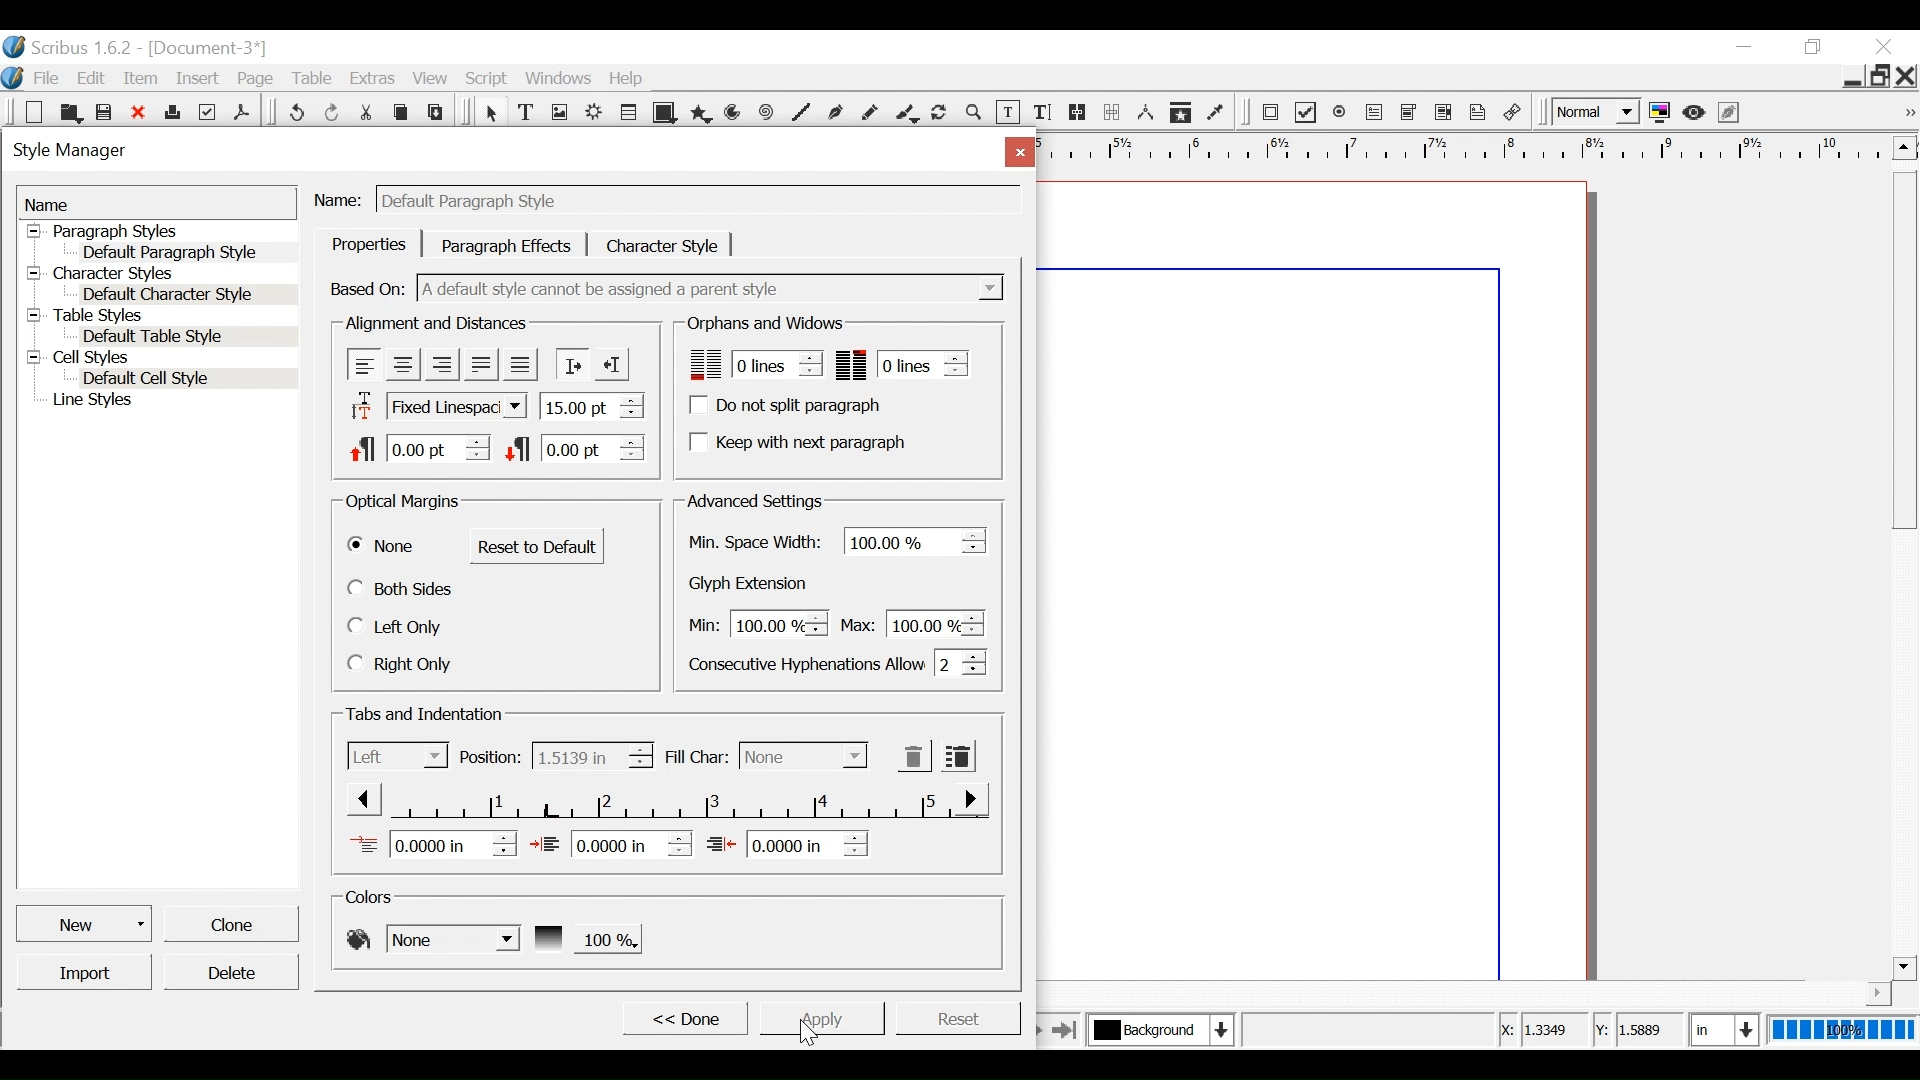  Describe the element at coordinates (753, 625) in the screenshot. I see `Minimum` at that location.